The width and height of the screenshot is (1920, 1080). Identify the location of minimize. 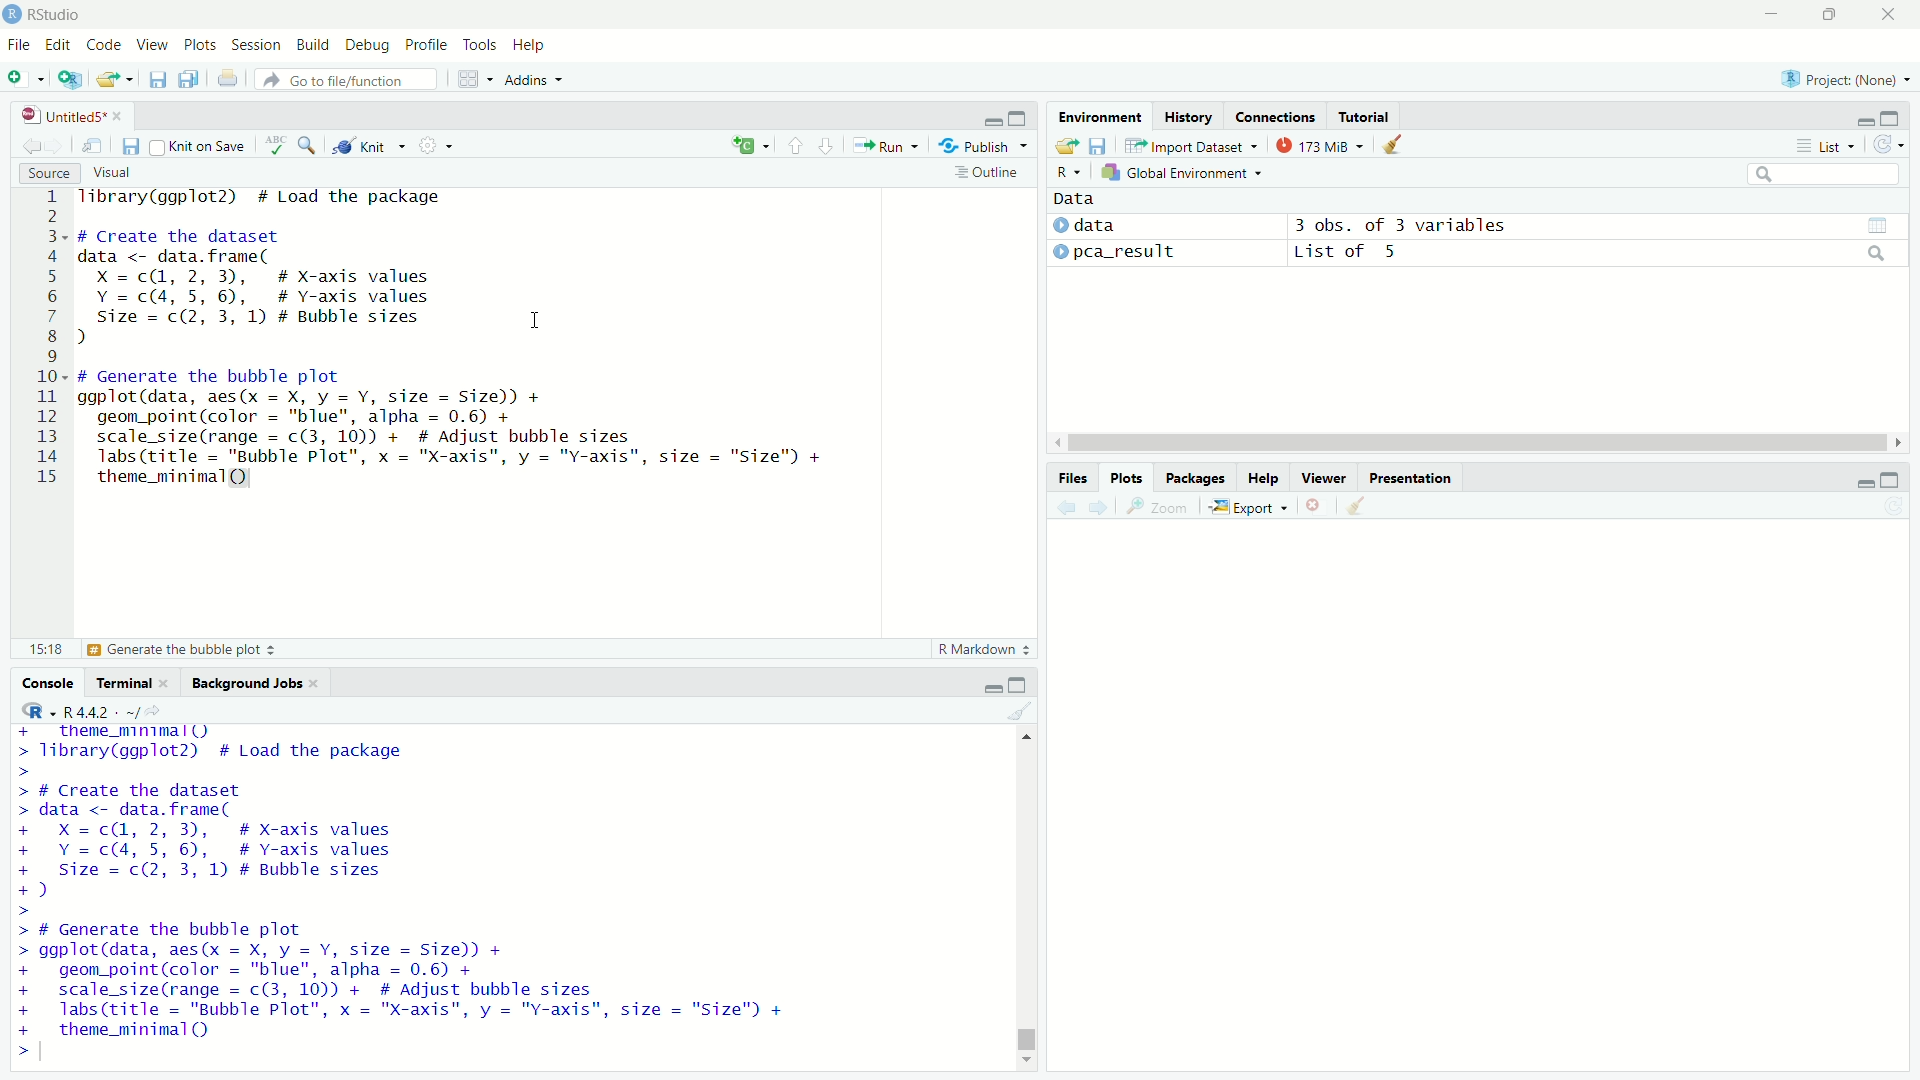
(991, 685).